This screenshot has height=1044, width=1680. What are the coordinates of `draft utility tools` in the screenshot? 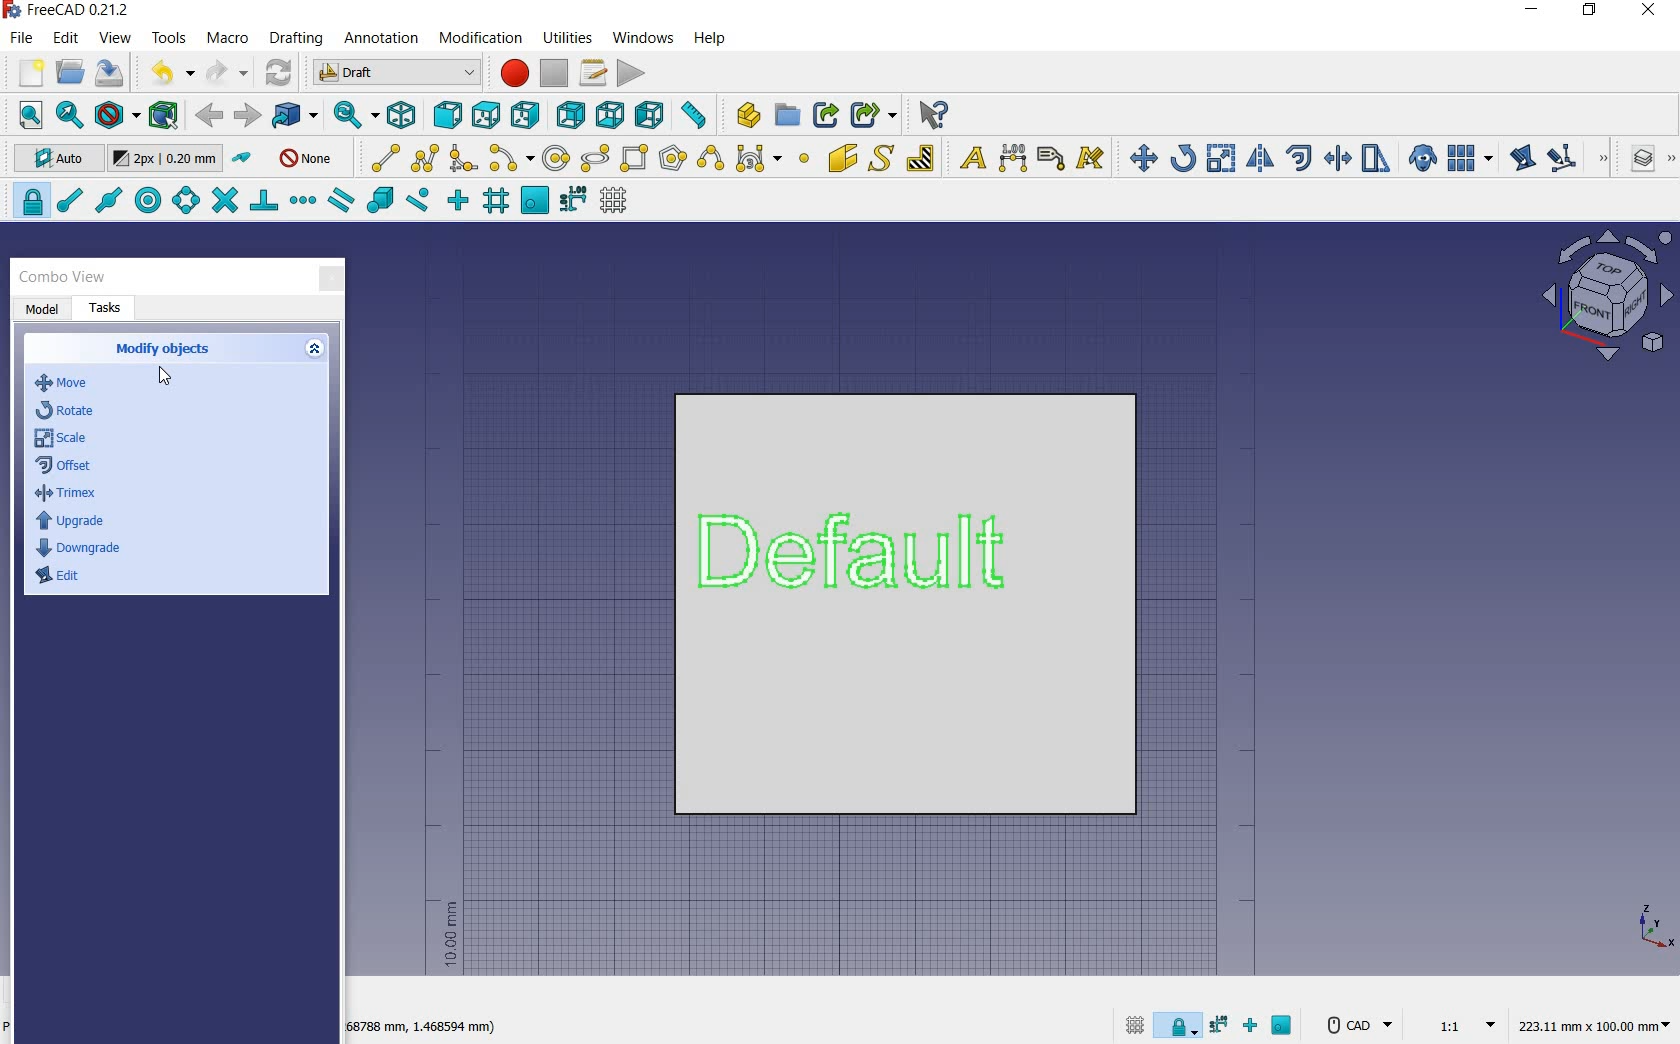 It's located at (1669, 160).